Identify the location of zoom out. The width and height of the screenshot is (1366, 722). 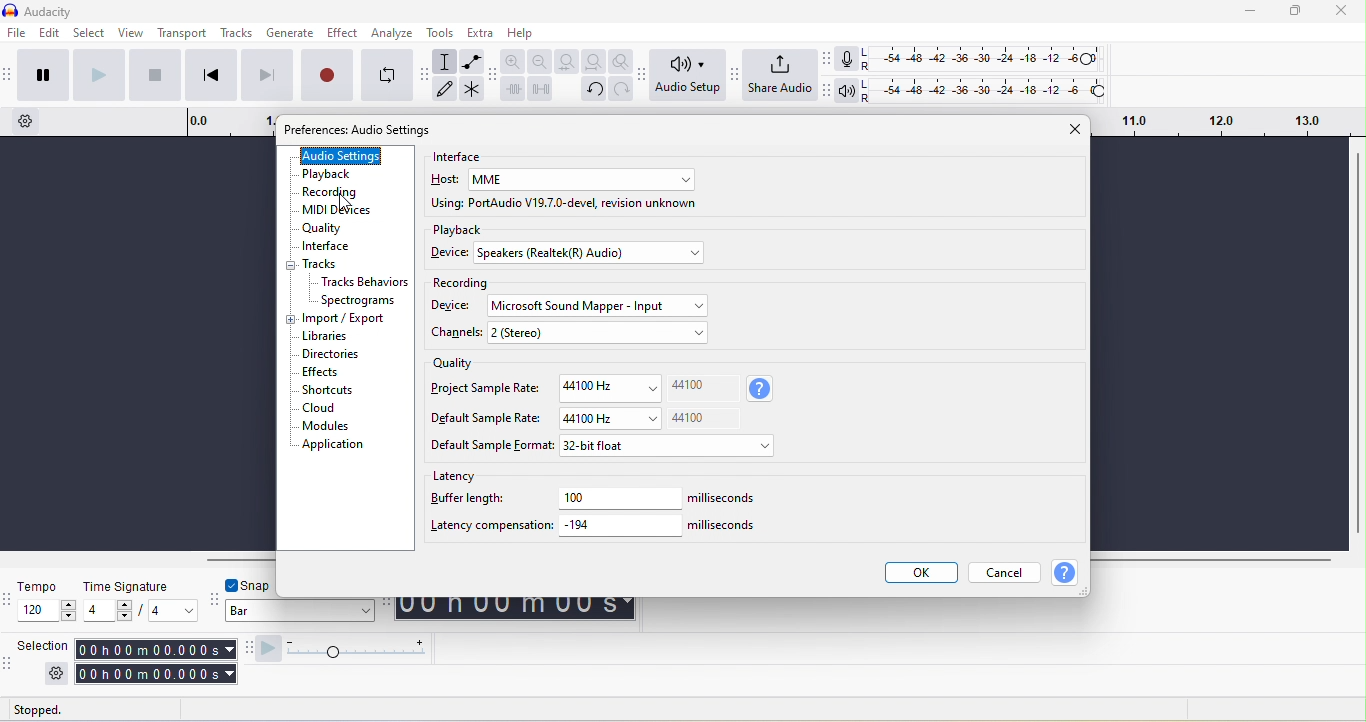
(538, 62).